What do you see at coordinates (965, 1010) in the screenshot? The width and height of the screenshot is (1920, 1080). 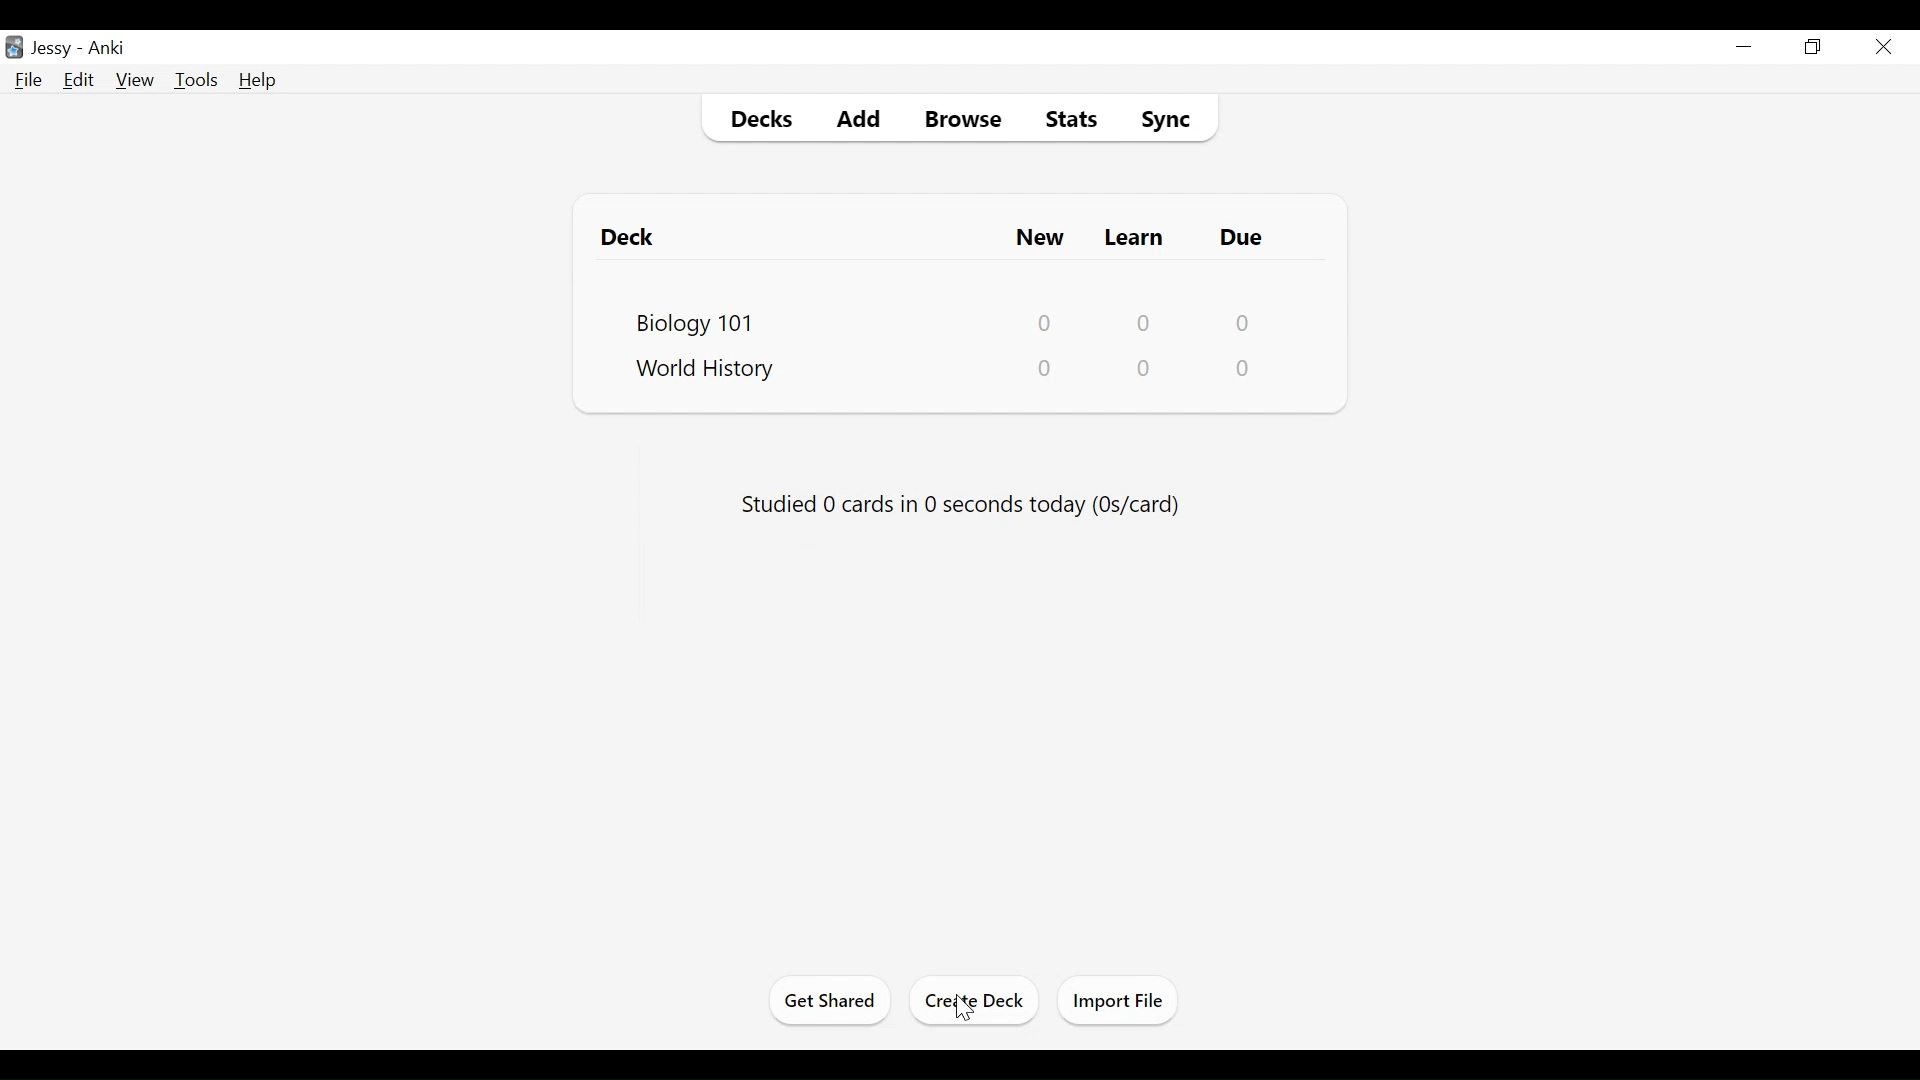 I see `Cursor` at bounding box center [965, 1010].